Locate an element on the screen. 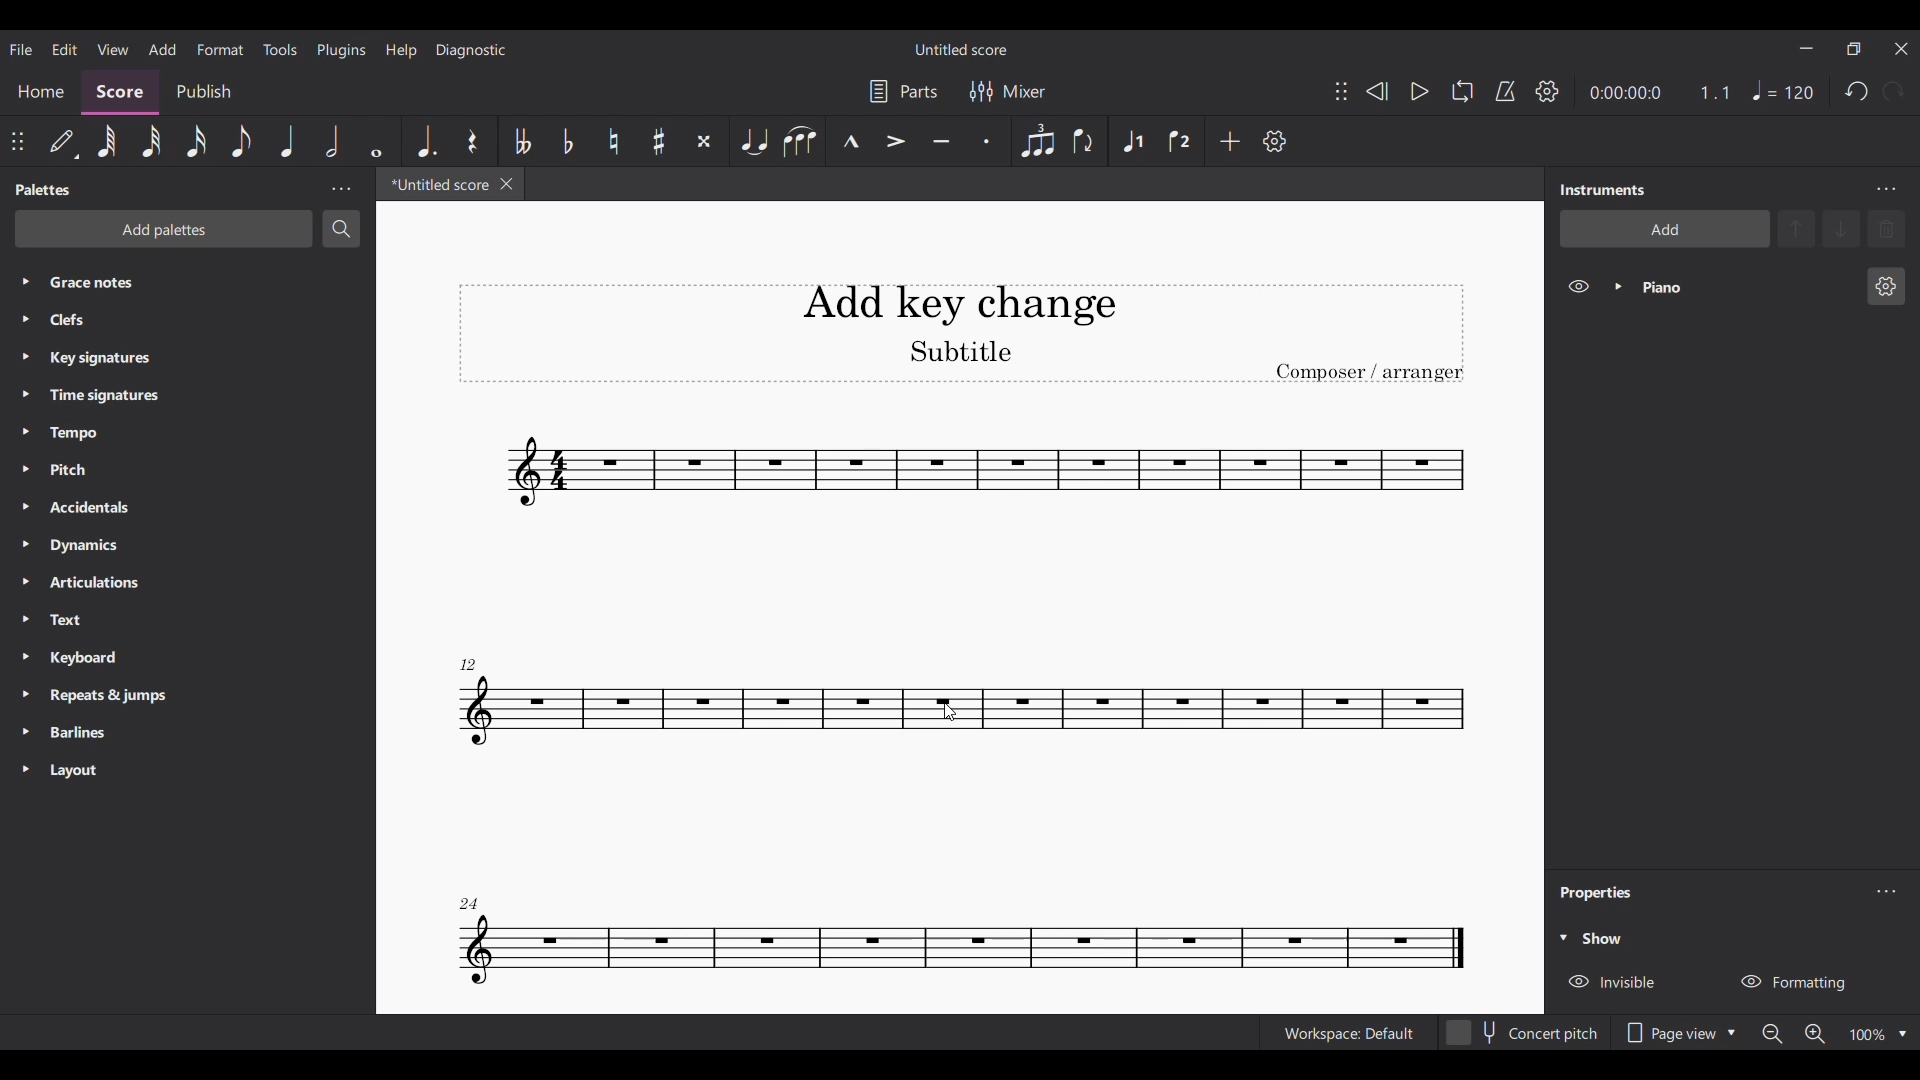 The image size is (1920, 1080). Plugins menu is located at coordinates (340, 49).